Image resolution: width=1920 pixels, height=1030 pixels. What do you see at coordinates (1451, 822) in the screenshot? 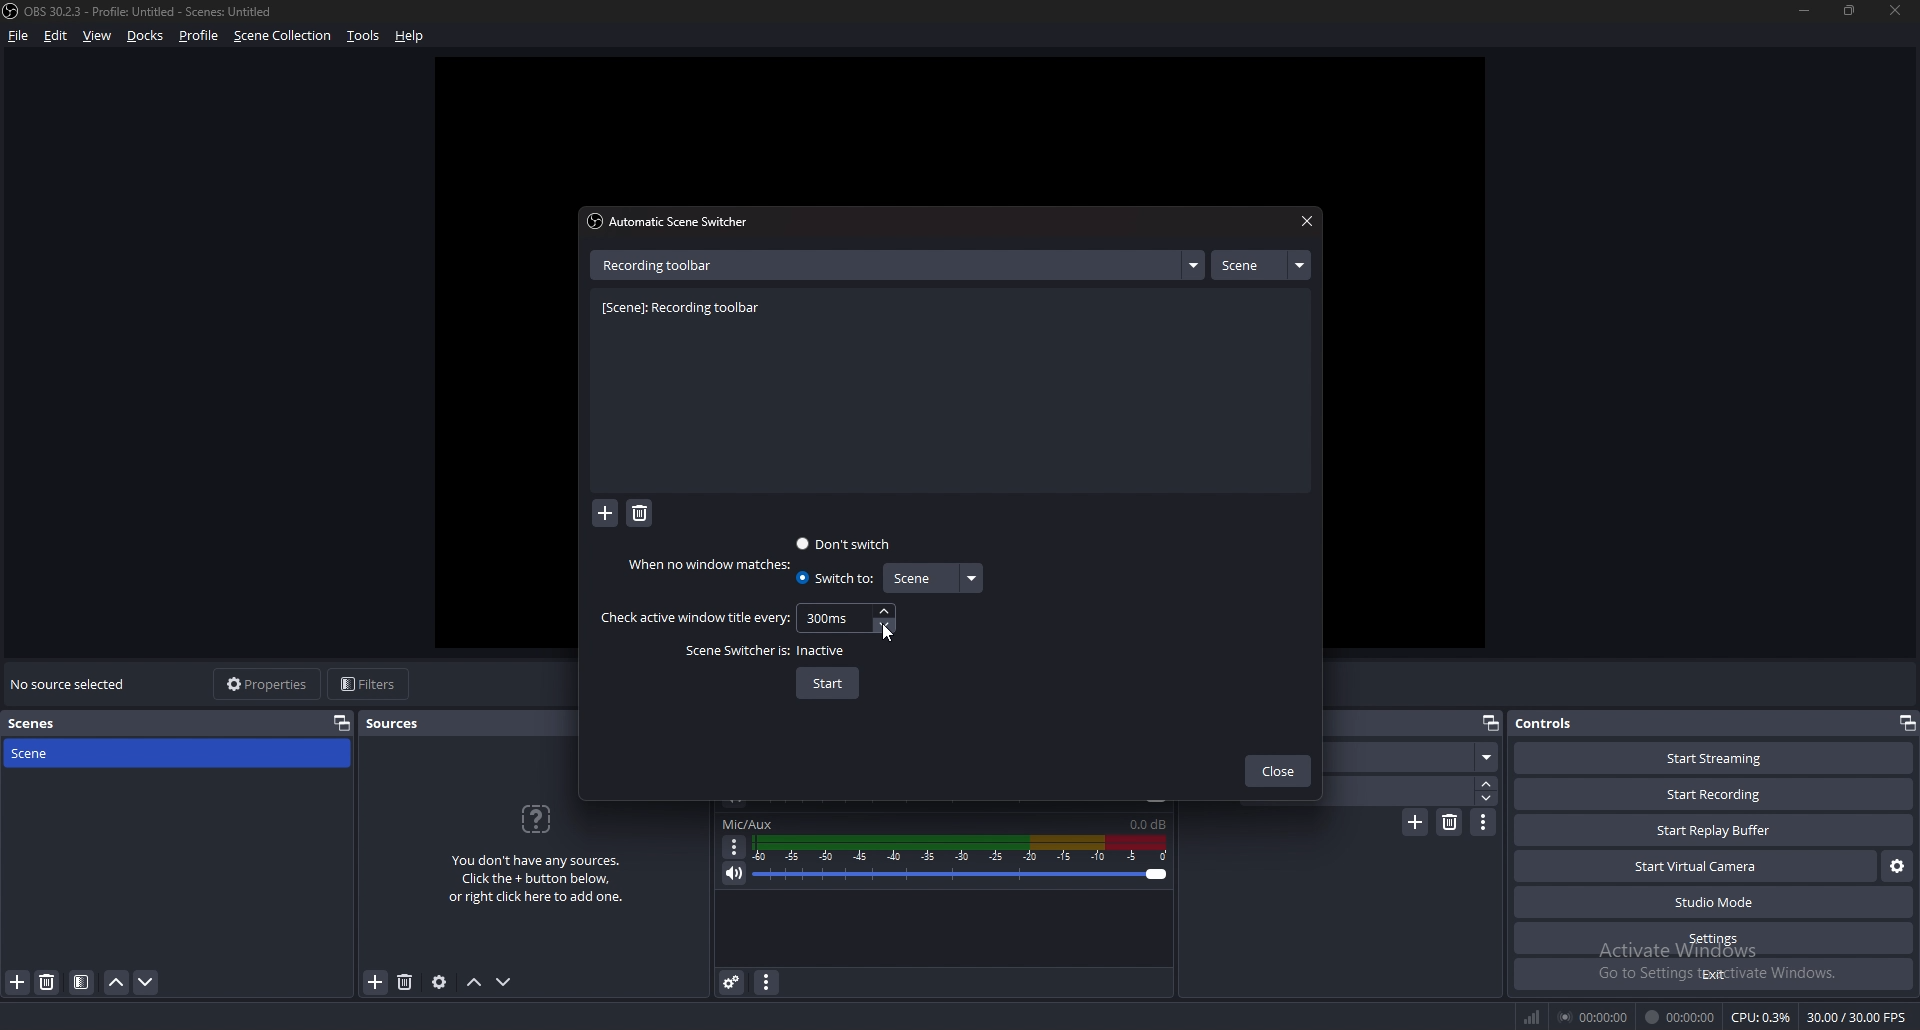
I see `remove transition` at bounding box center [1451, 822].